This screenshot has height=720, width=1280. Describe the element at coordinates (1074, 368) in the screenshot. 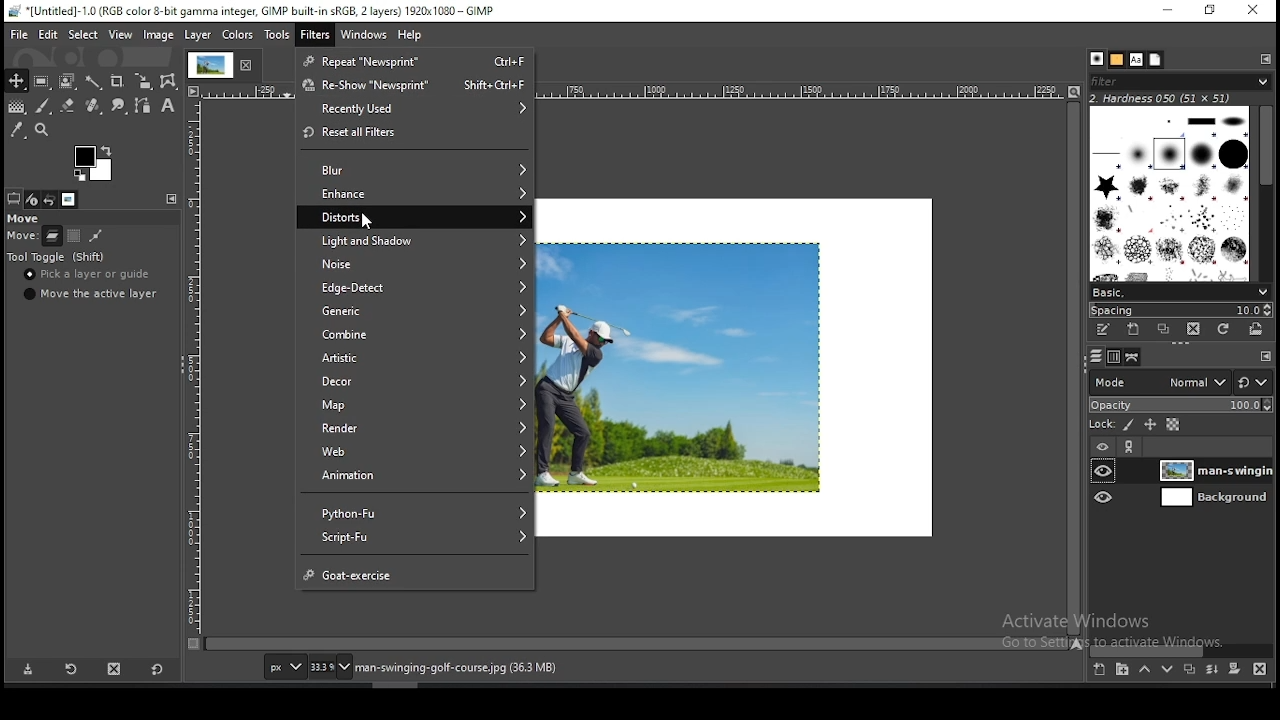

I see `scroll bar` at that location.